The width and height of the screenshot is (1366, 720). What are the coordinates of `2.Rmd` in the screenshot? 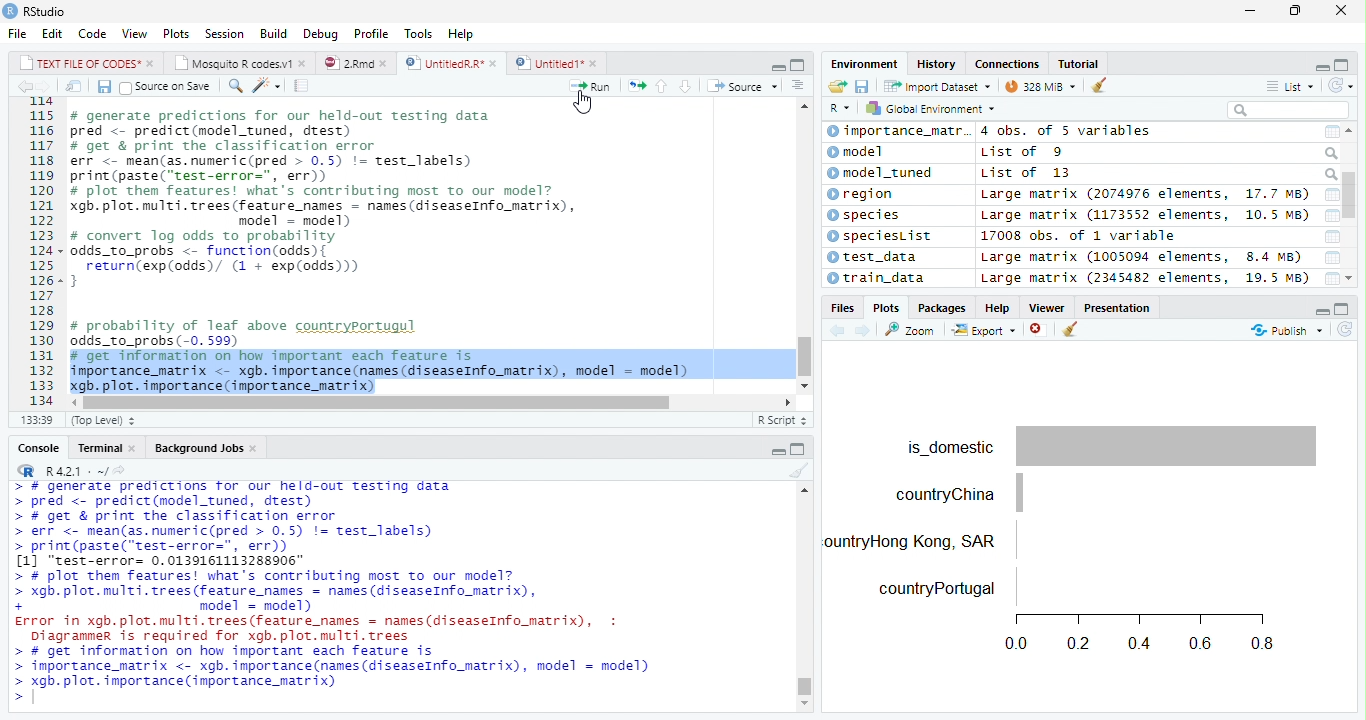 It's located at (356, 63).